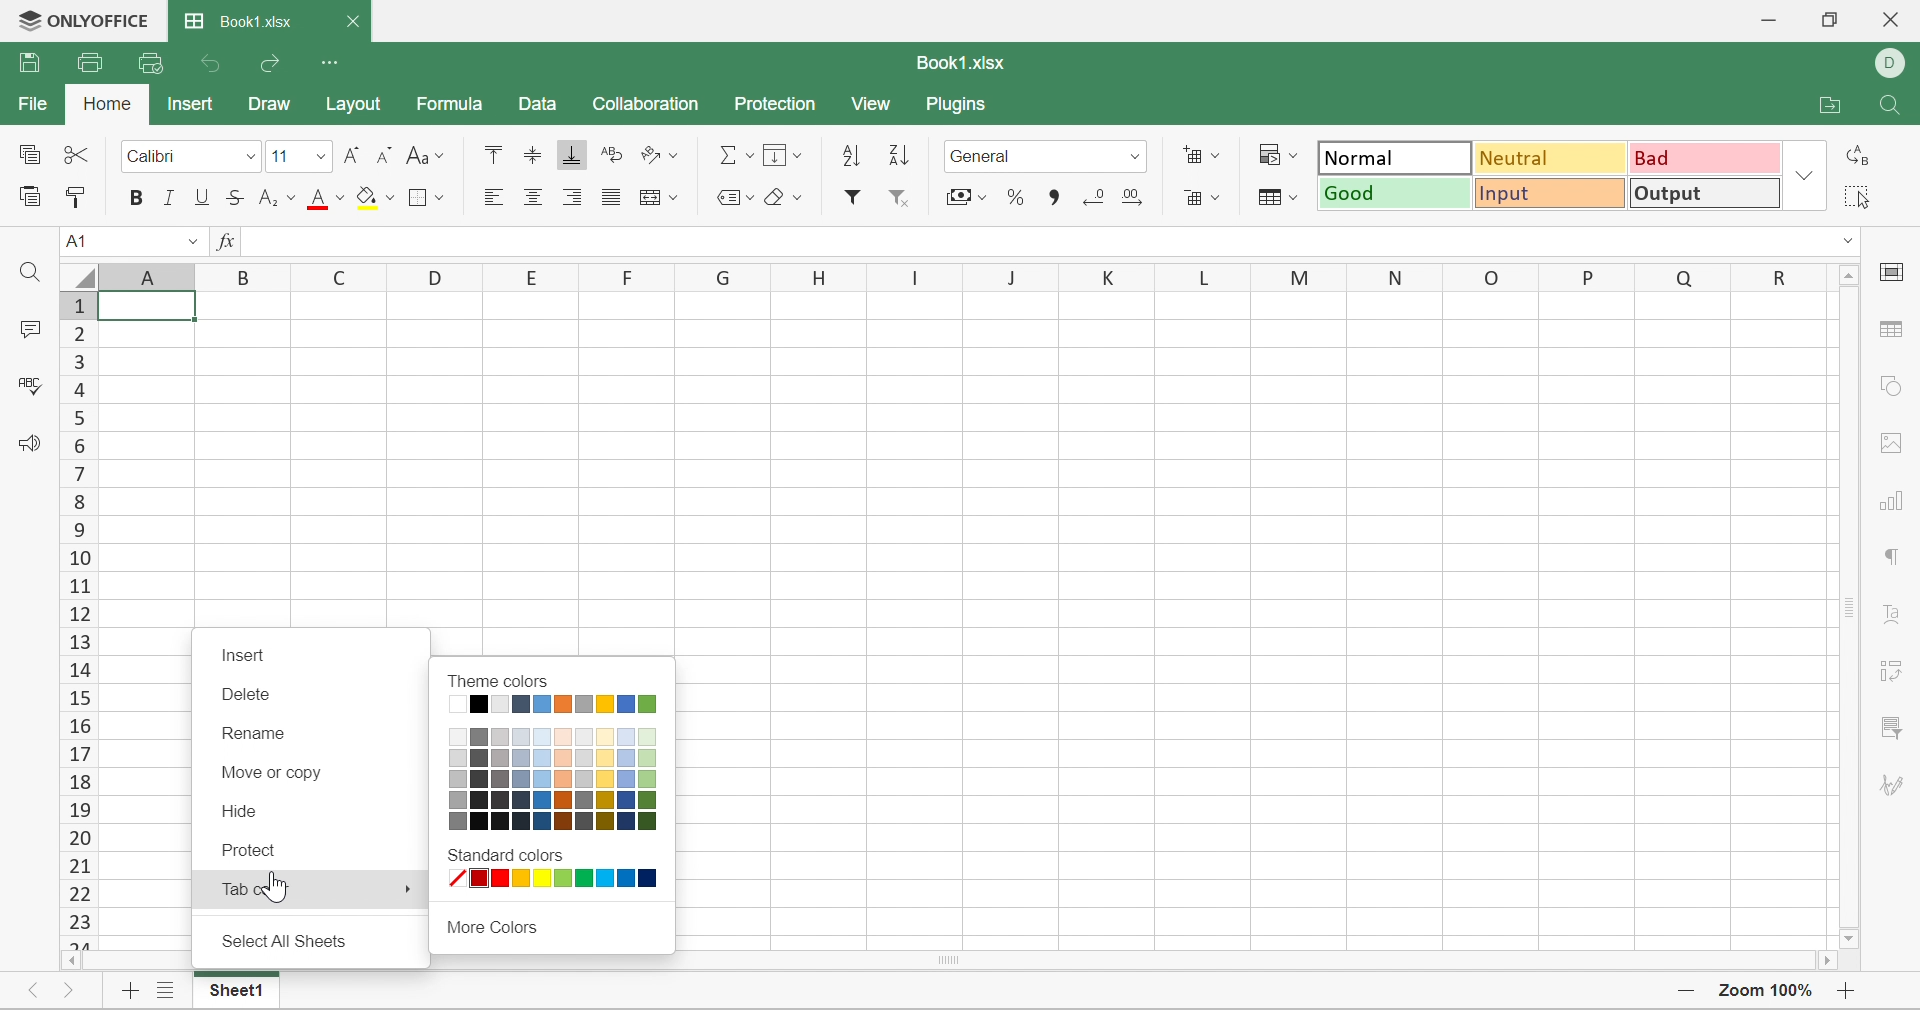 Image resolution: width=1920 pixels, height=1010 pixels. I want to click on Scroll Left, so click(68, 959).